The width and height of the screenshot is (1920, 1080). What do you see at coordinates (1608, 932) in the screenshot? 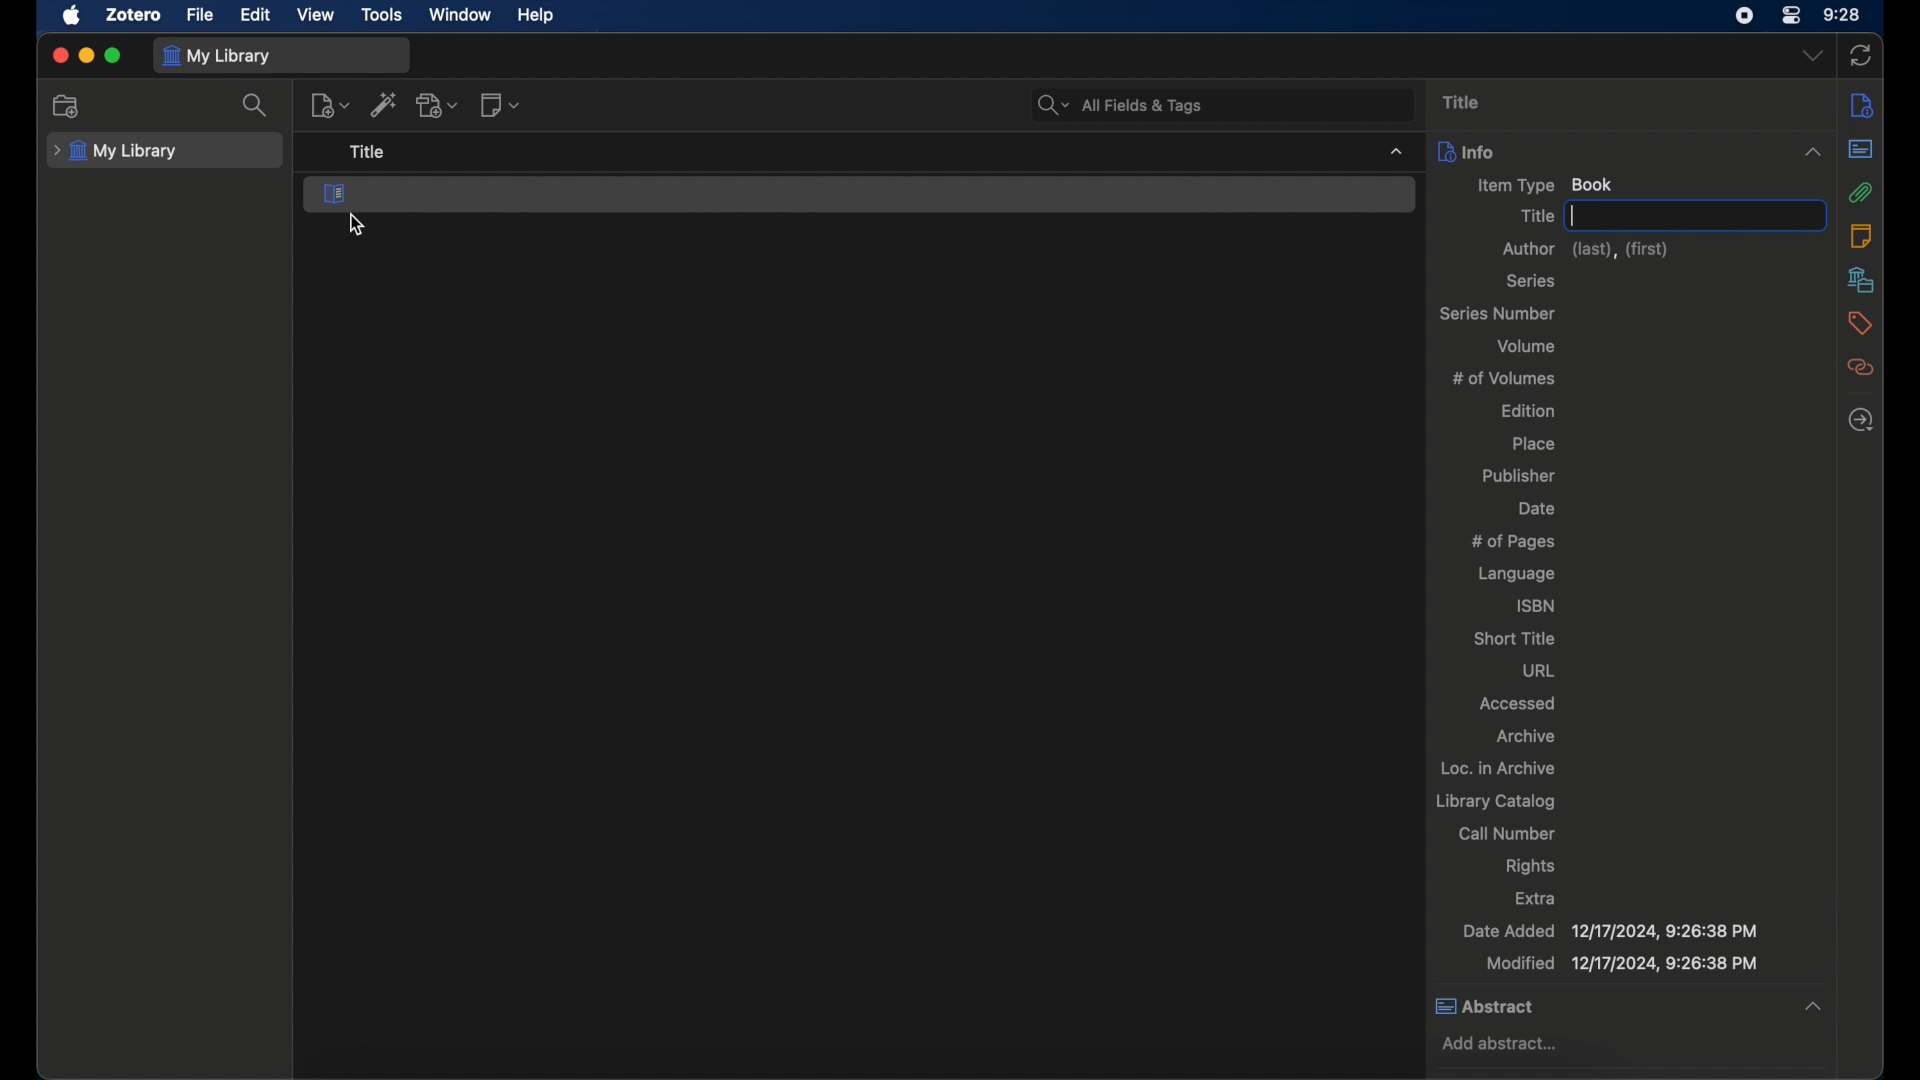
I see `date added` at bounding box center [1608, 932].